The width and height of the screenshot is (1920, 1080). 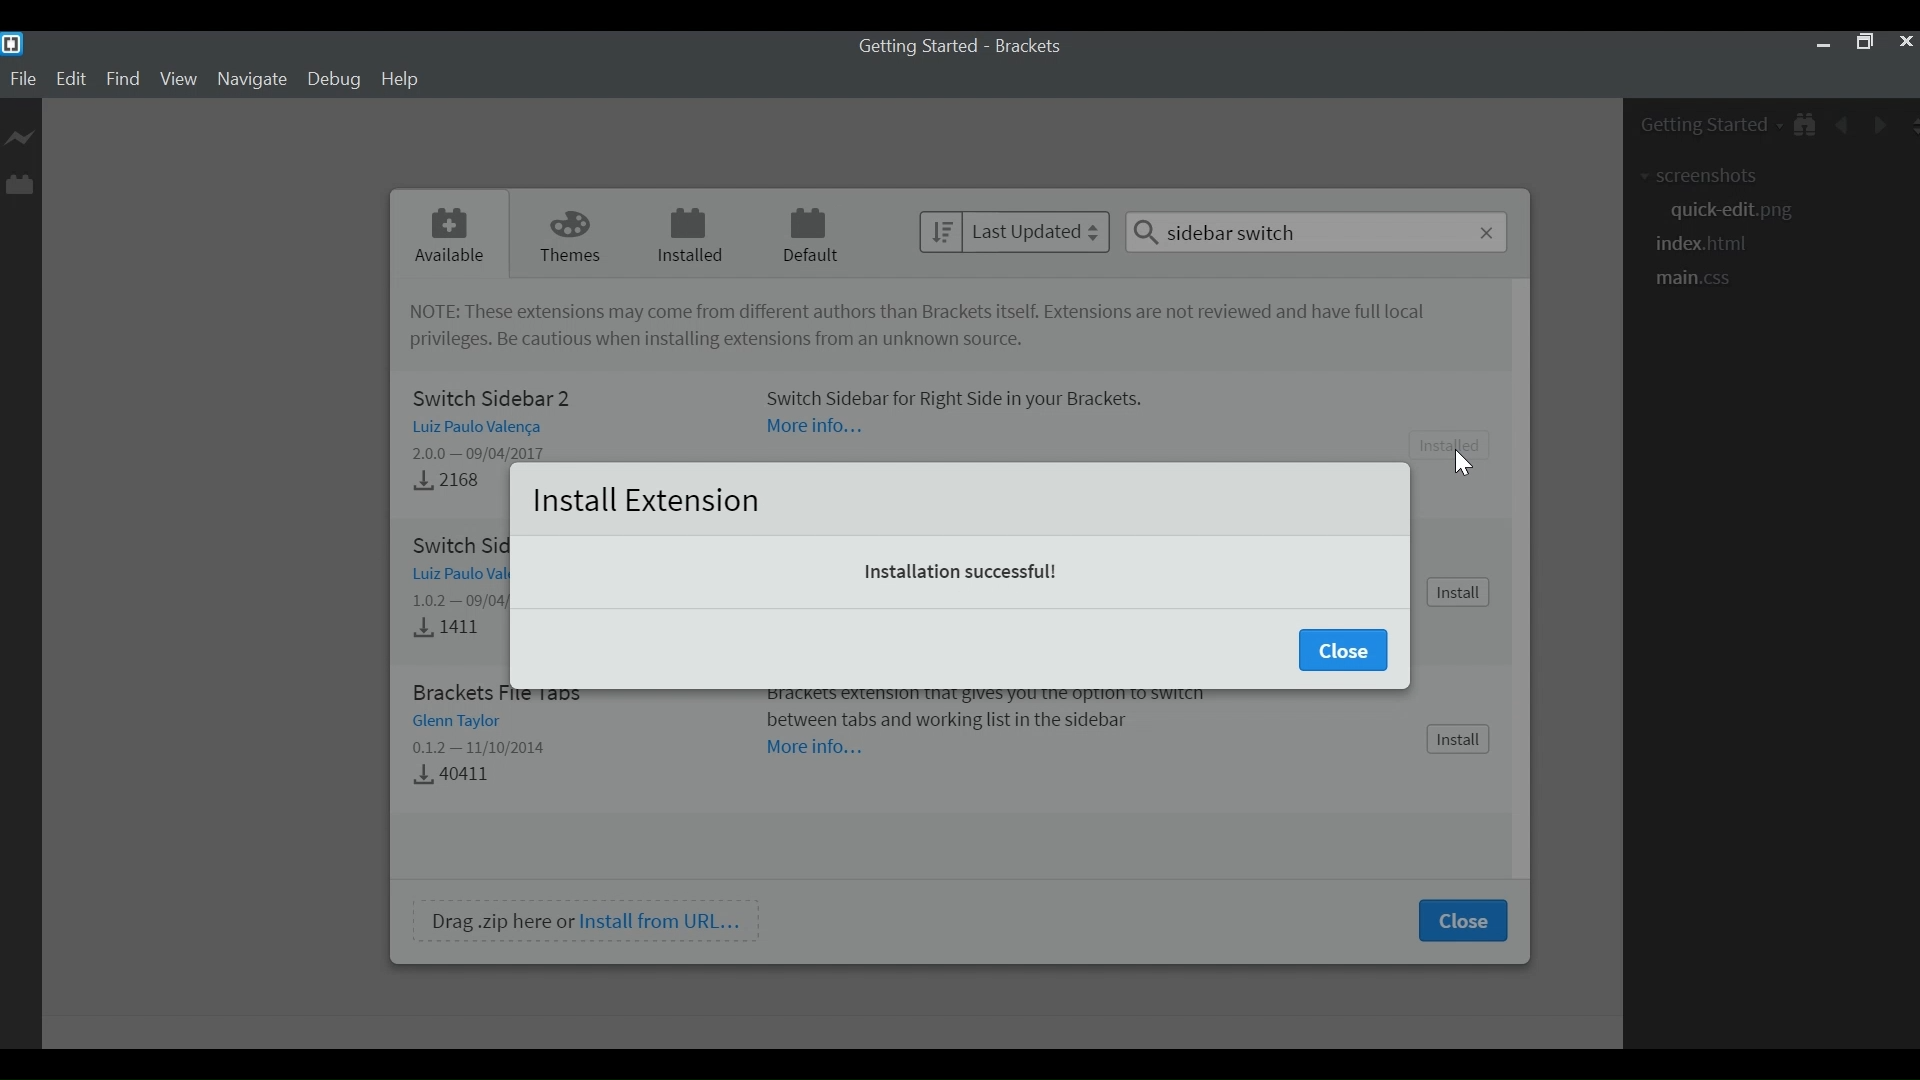 What do you see at coordinates (178, 81) in the screenshot?
I see `View` at bounding box center [178, 81].